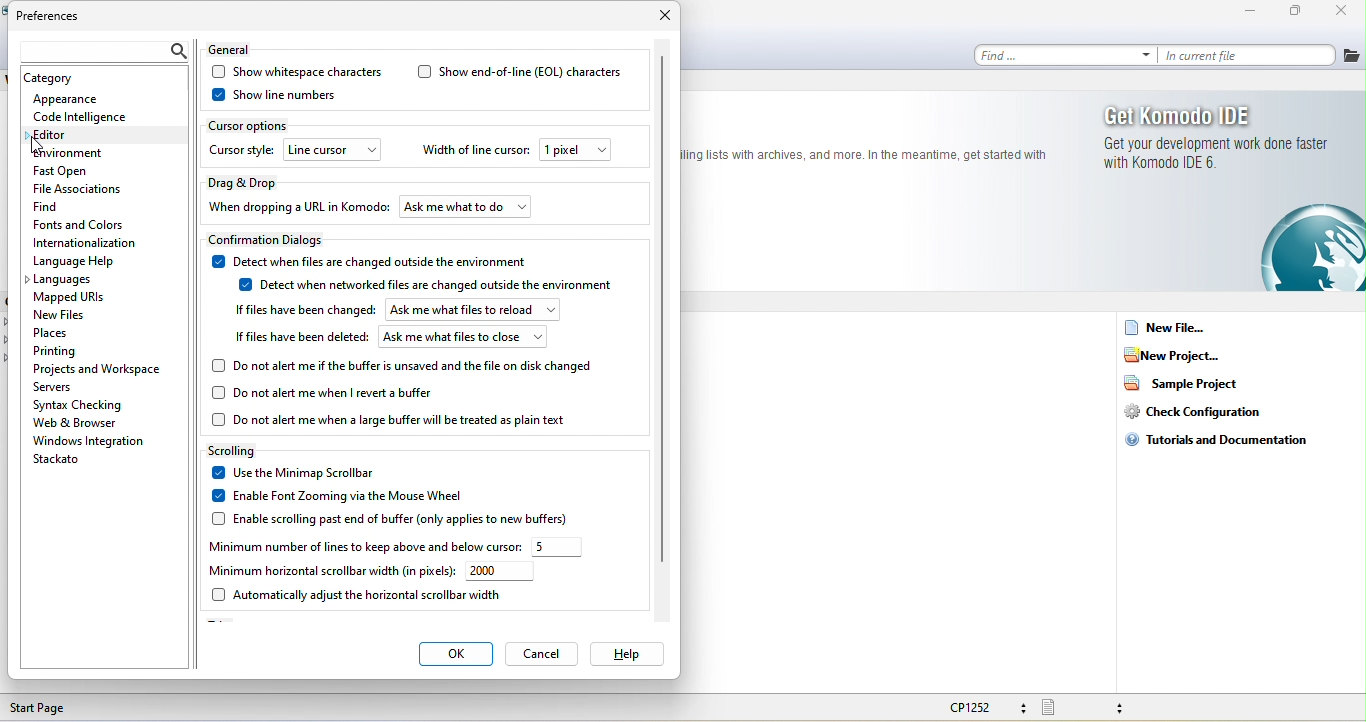 This screenshot has width=1366, height=722. I want to click on enable font zooming via the mouse wheel, so click(333, 495).